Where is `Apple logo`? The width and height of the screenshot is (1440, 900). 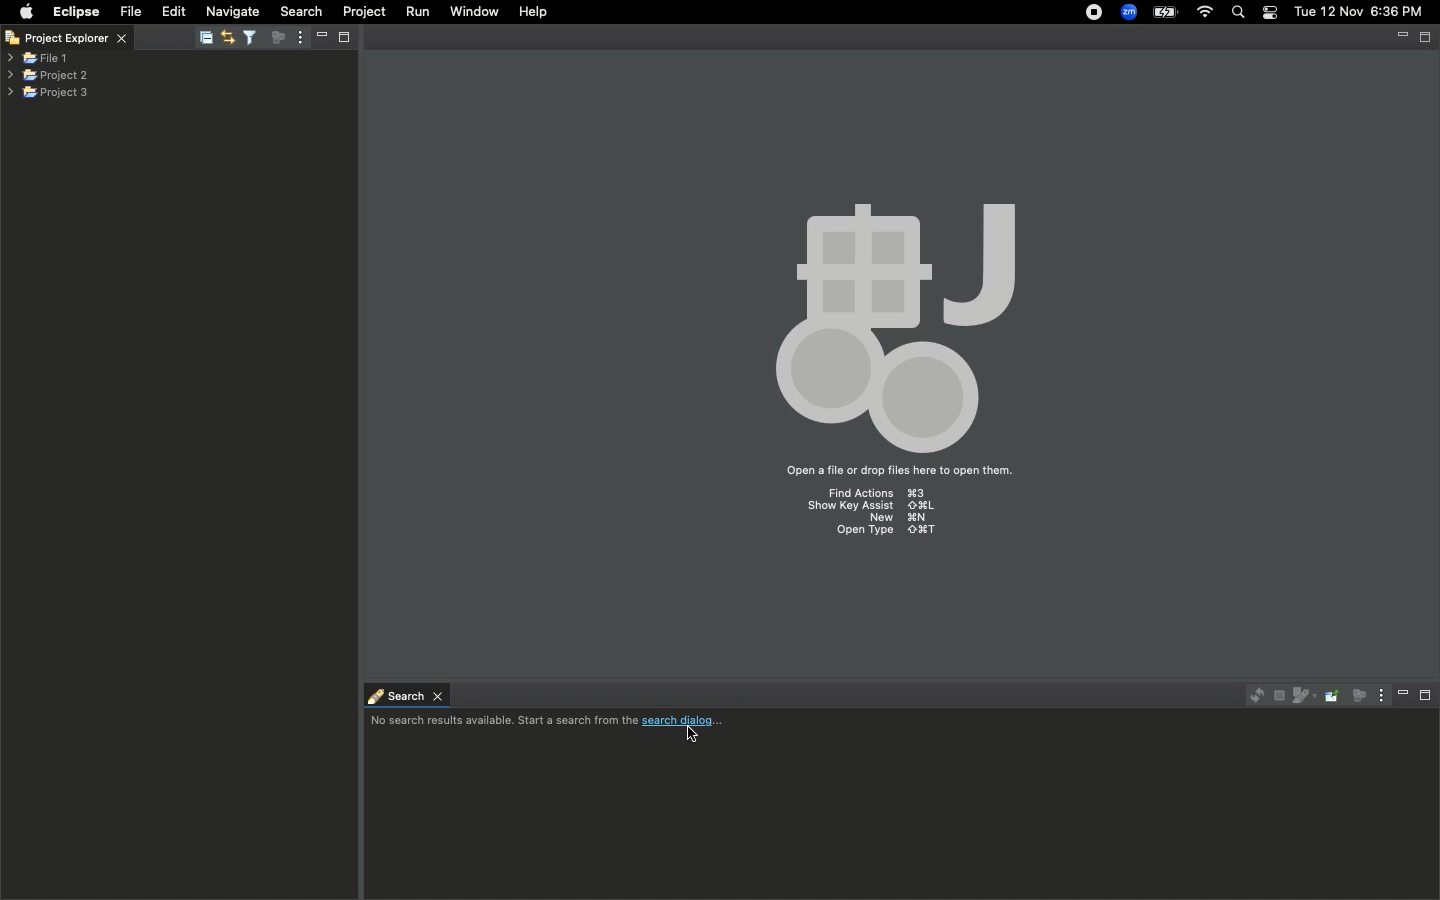
Apple logo is located at coordinates (26, 11).